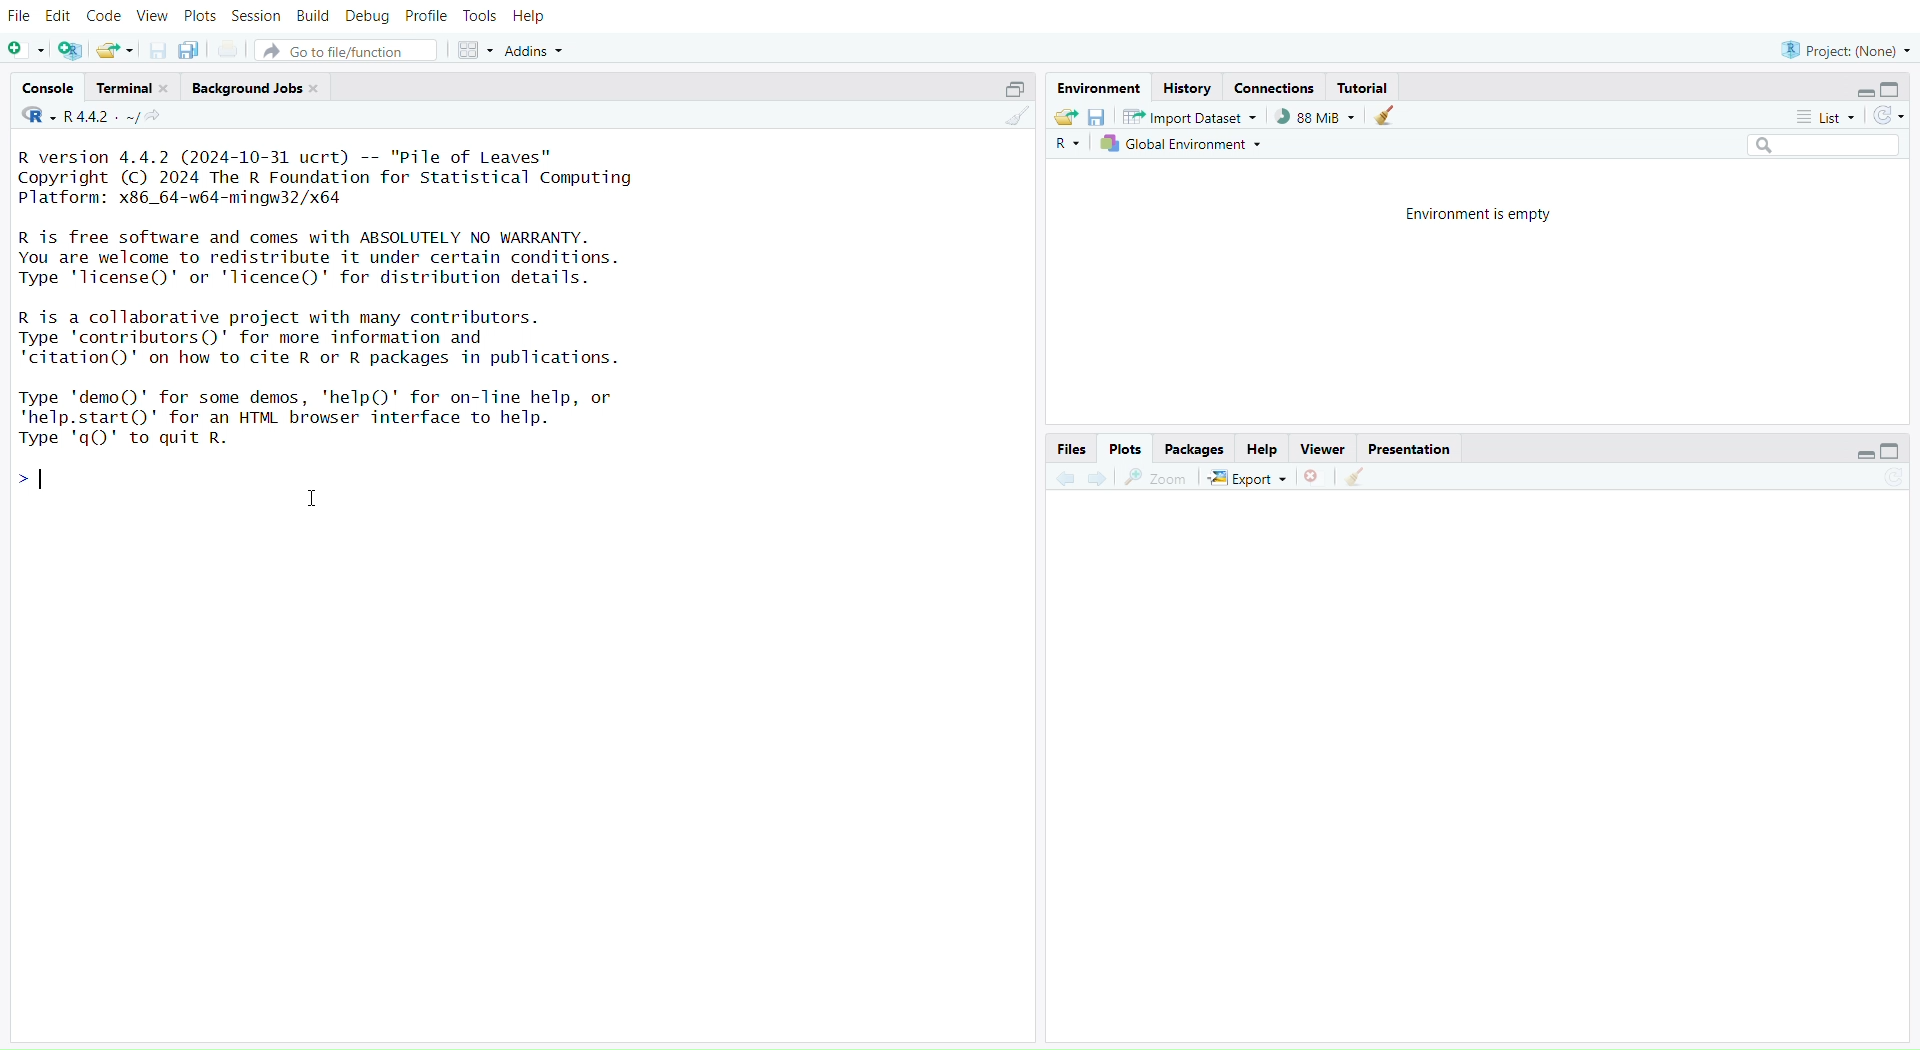 This screenshot has width=1920, height=1050. Describe the element at coordinates (1245, 480) in the screenshot. I see `export` at that location.